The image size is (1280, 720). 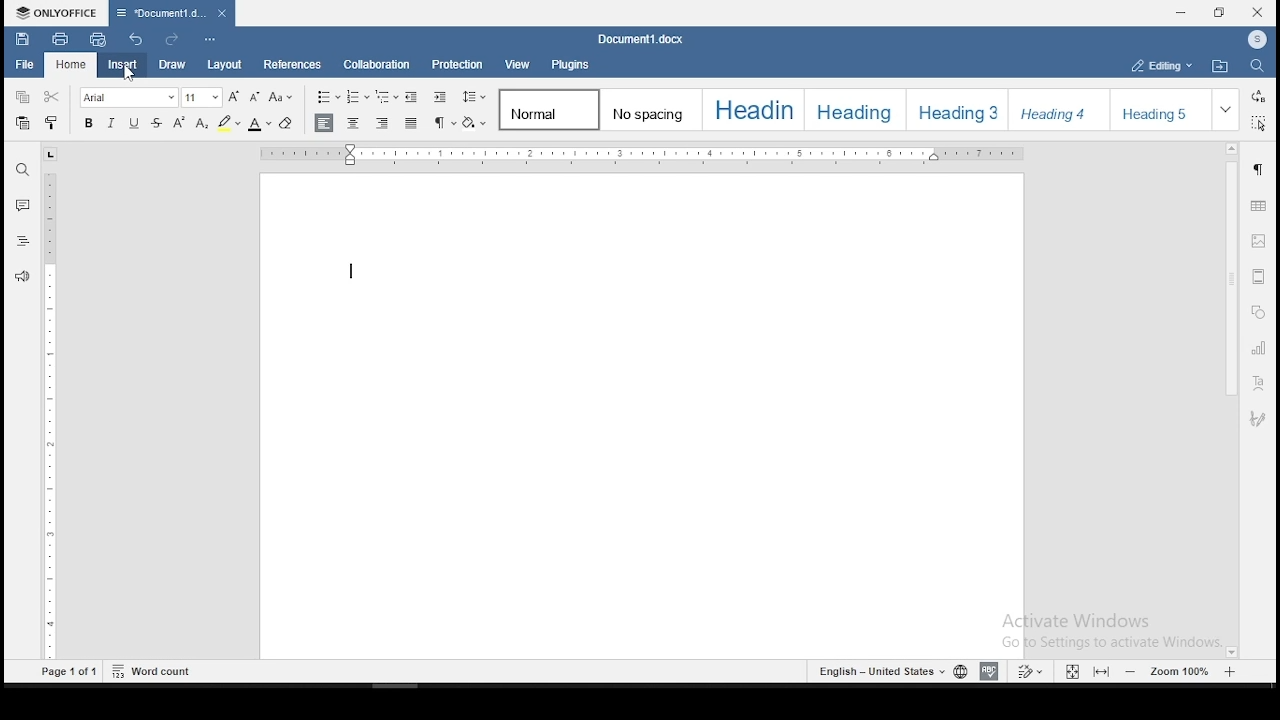 What do you see at coordinates (1181, 671) in the screenshot?
I see `zoom level` at bounding box center [1181, 671].